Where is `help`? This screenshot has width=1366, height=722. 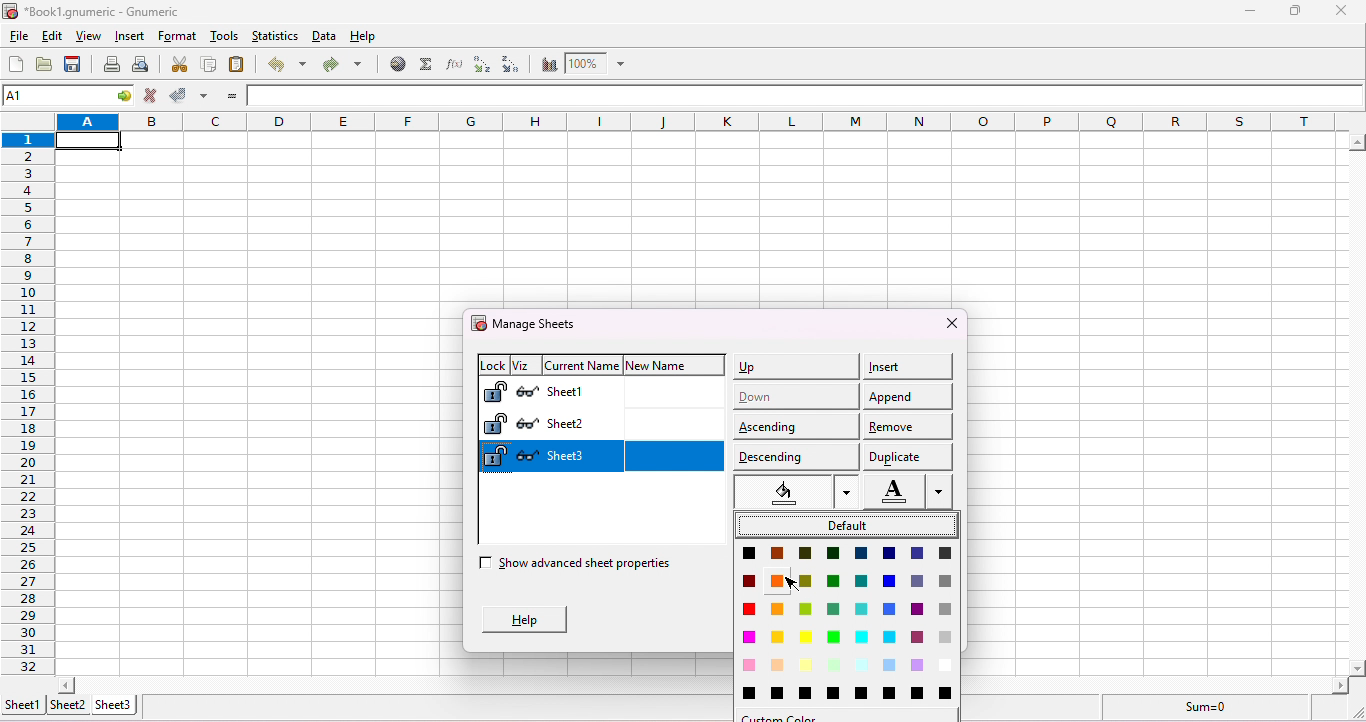 help is located at coordinates (528, 619).